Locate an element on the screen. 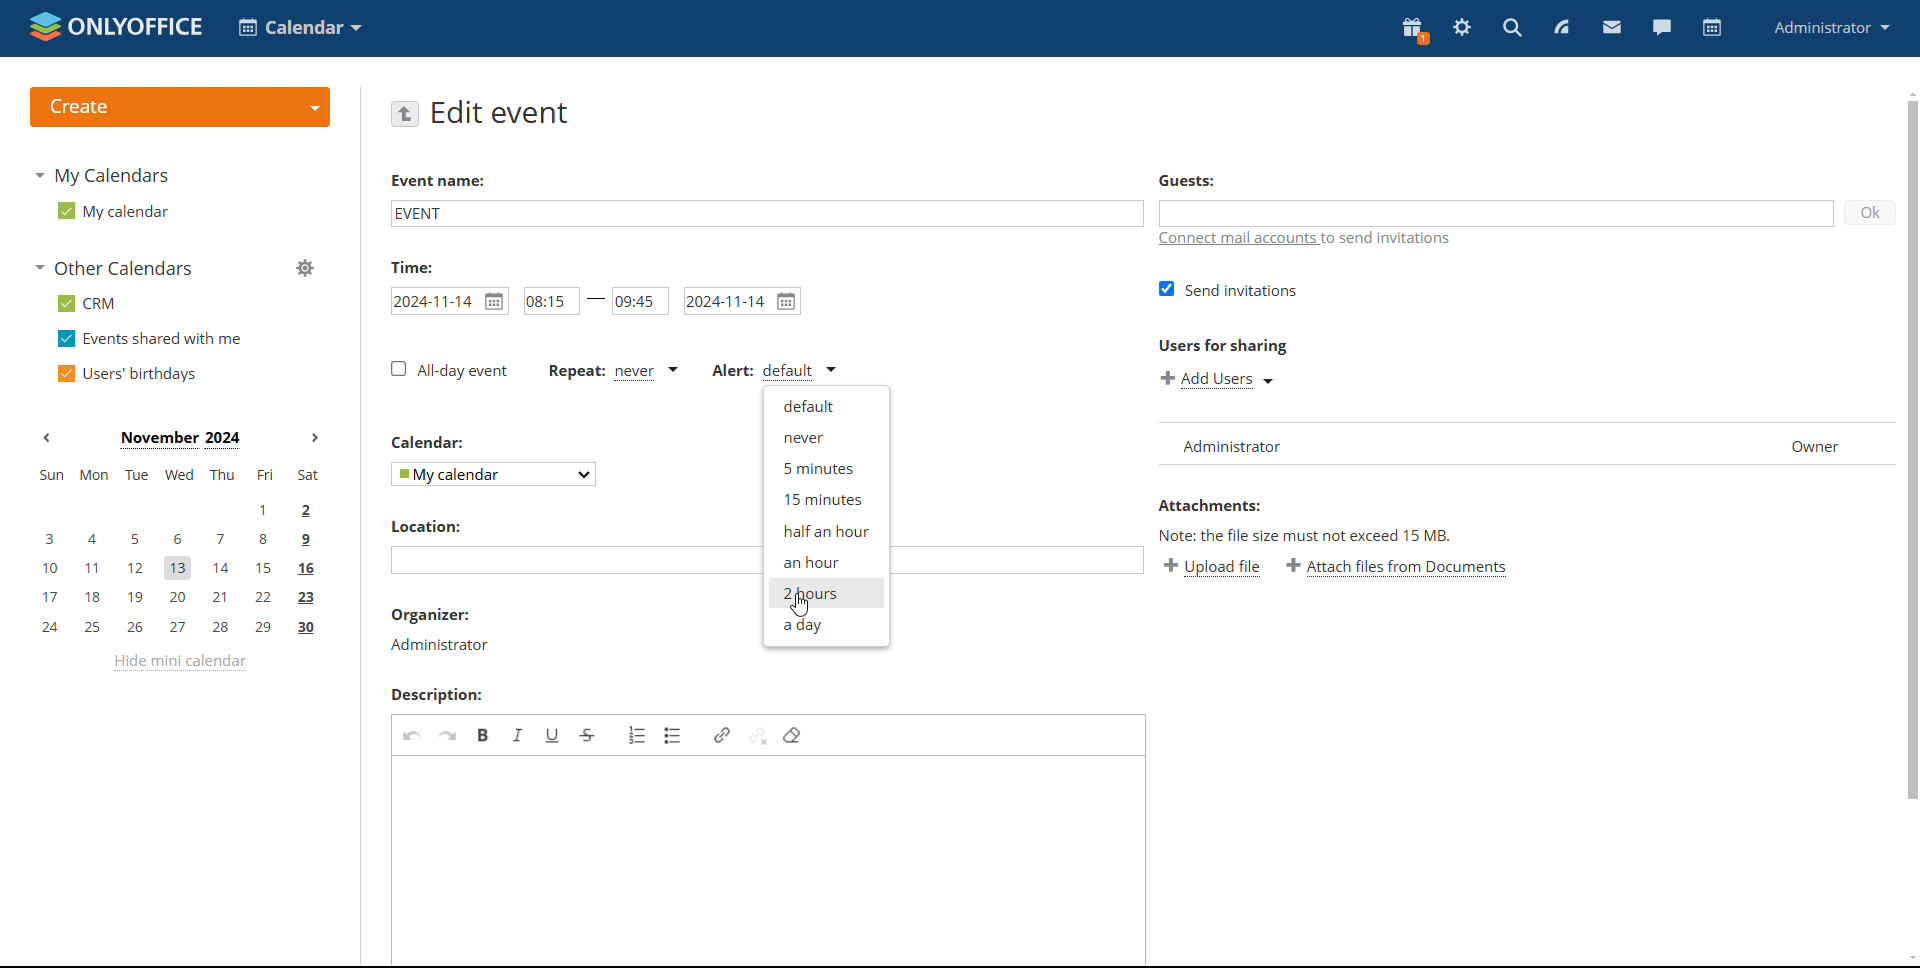 The width and height of the screenshot is (1920, 968). select calendar is located at coordinates (491, 474).